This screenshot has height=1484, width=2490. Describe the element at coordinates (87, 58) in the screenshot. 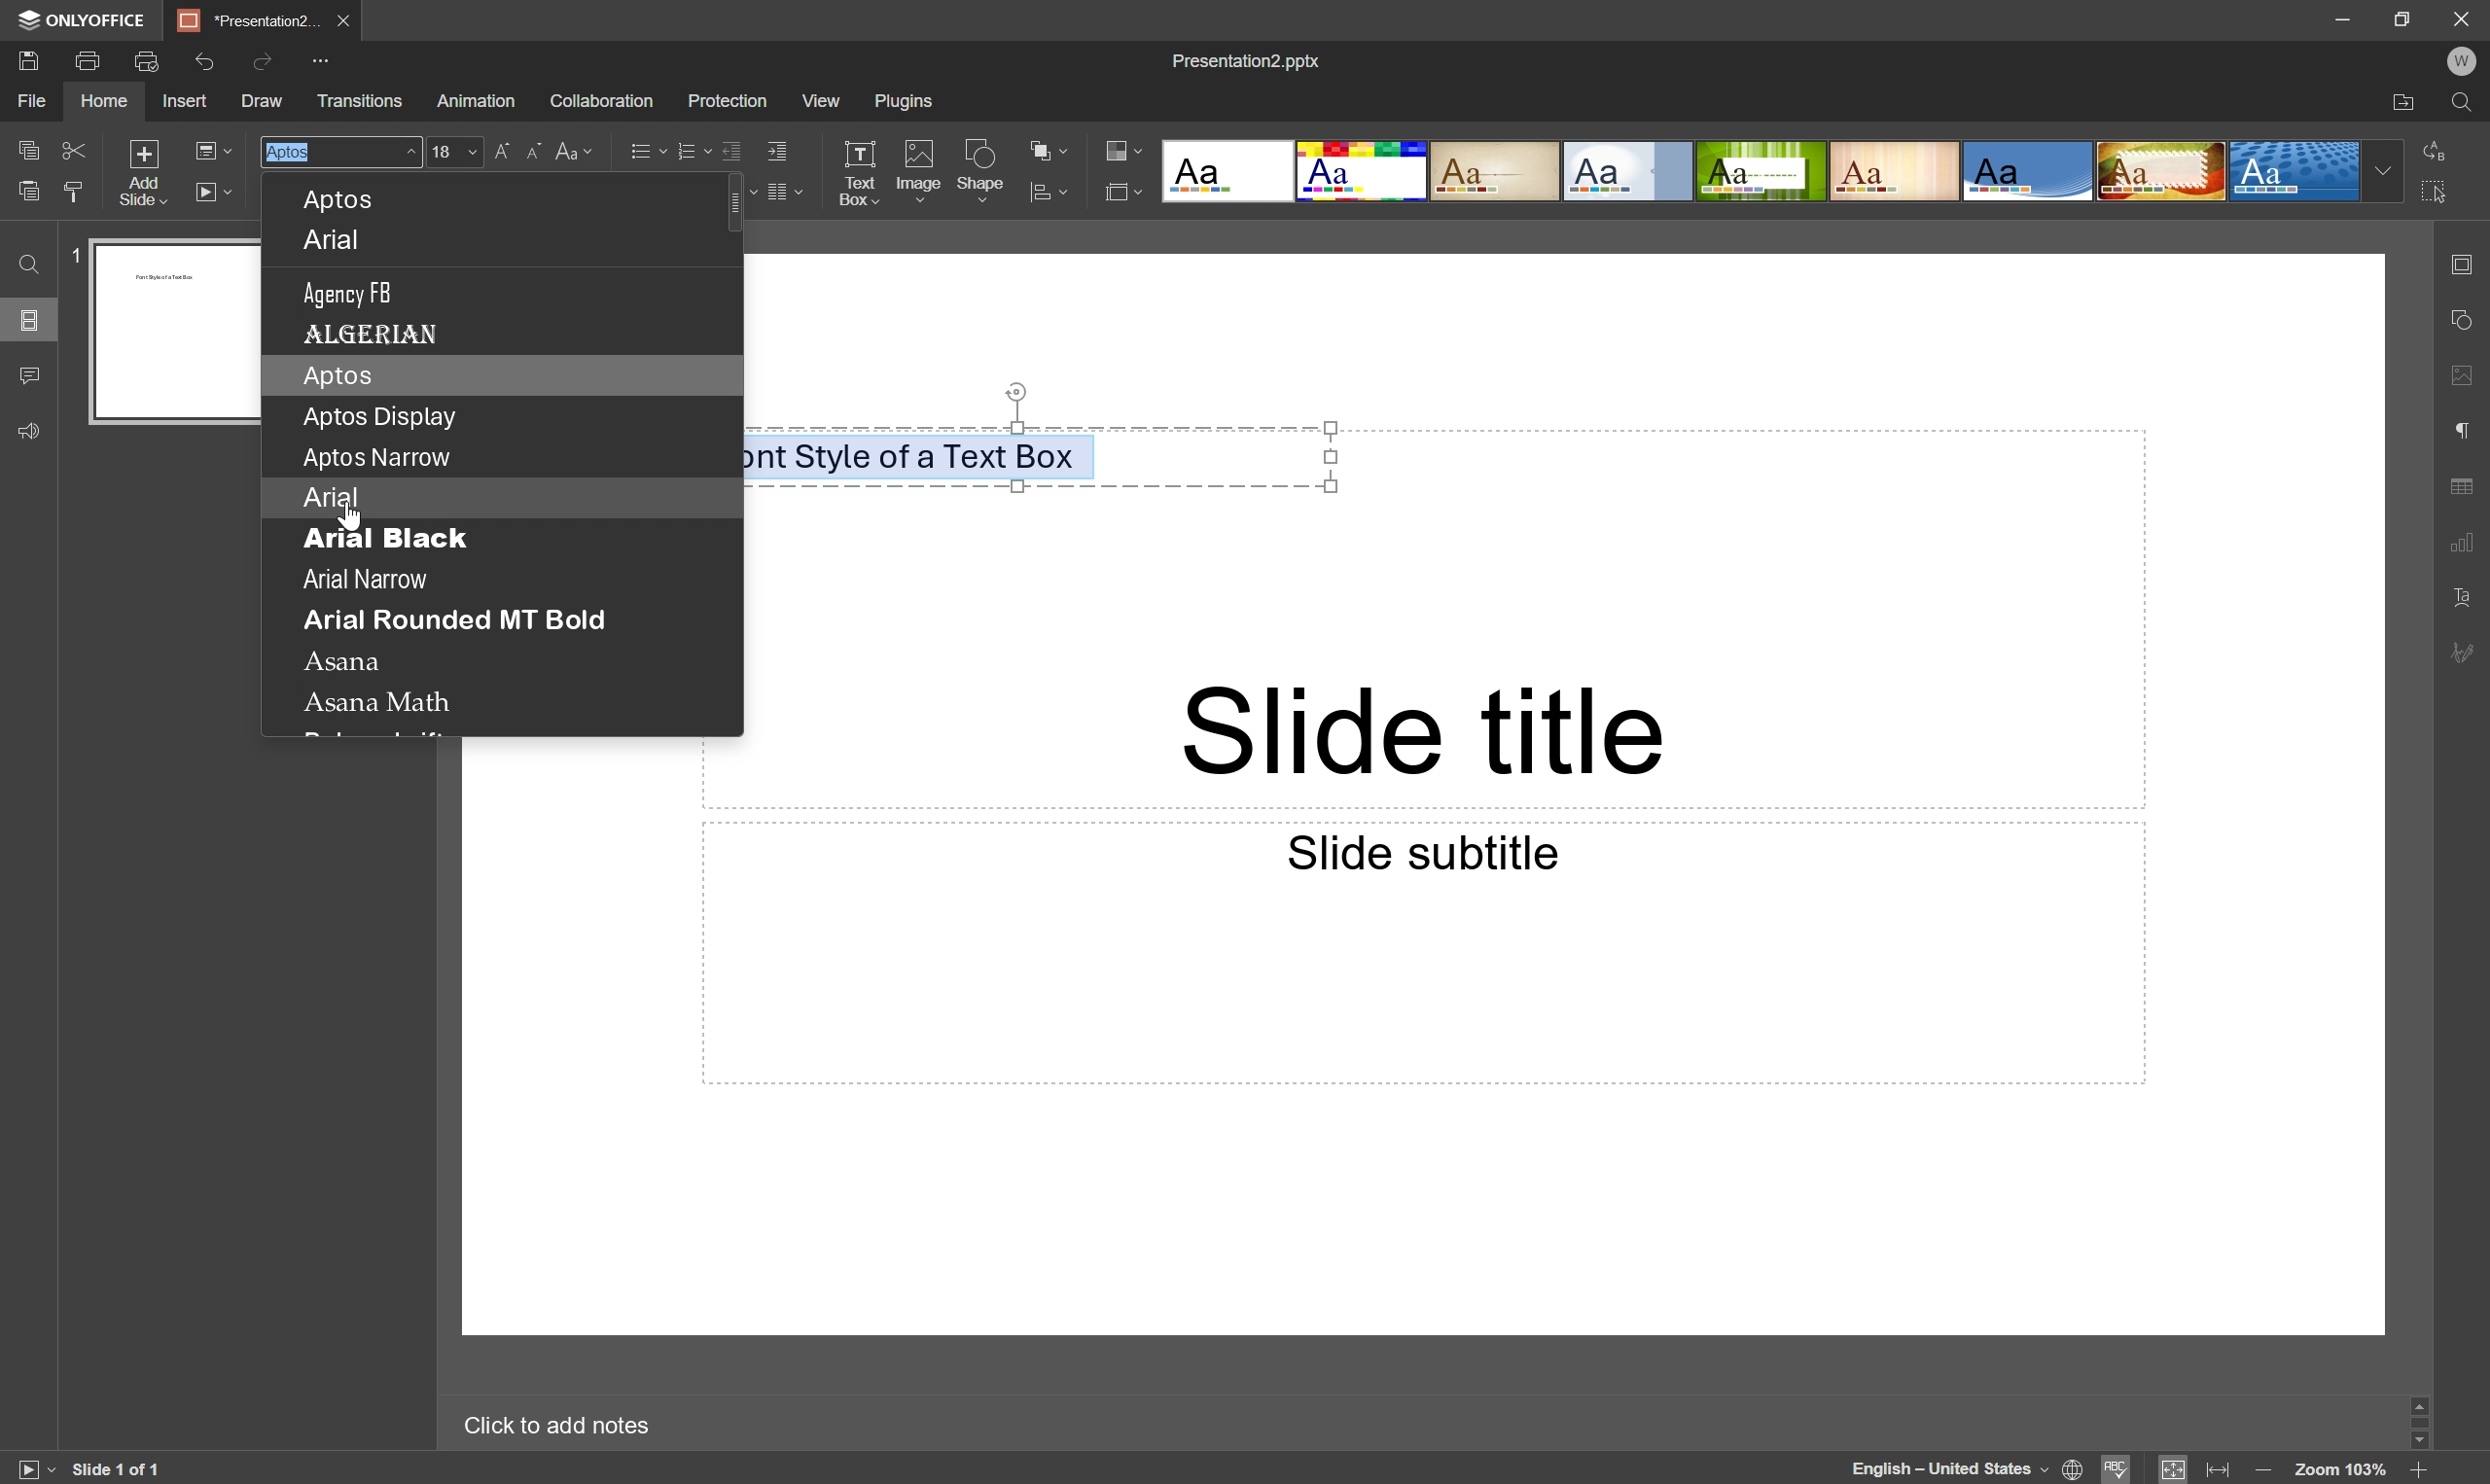

I see `Print file` at that location.